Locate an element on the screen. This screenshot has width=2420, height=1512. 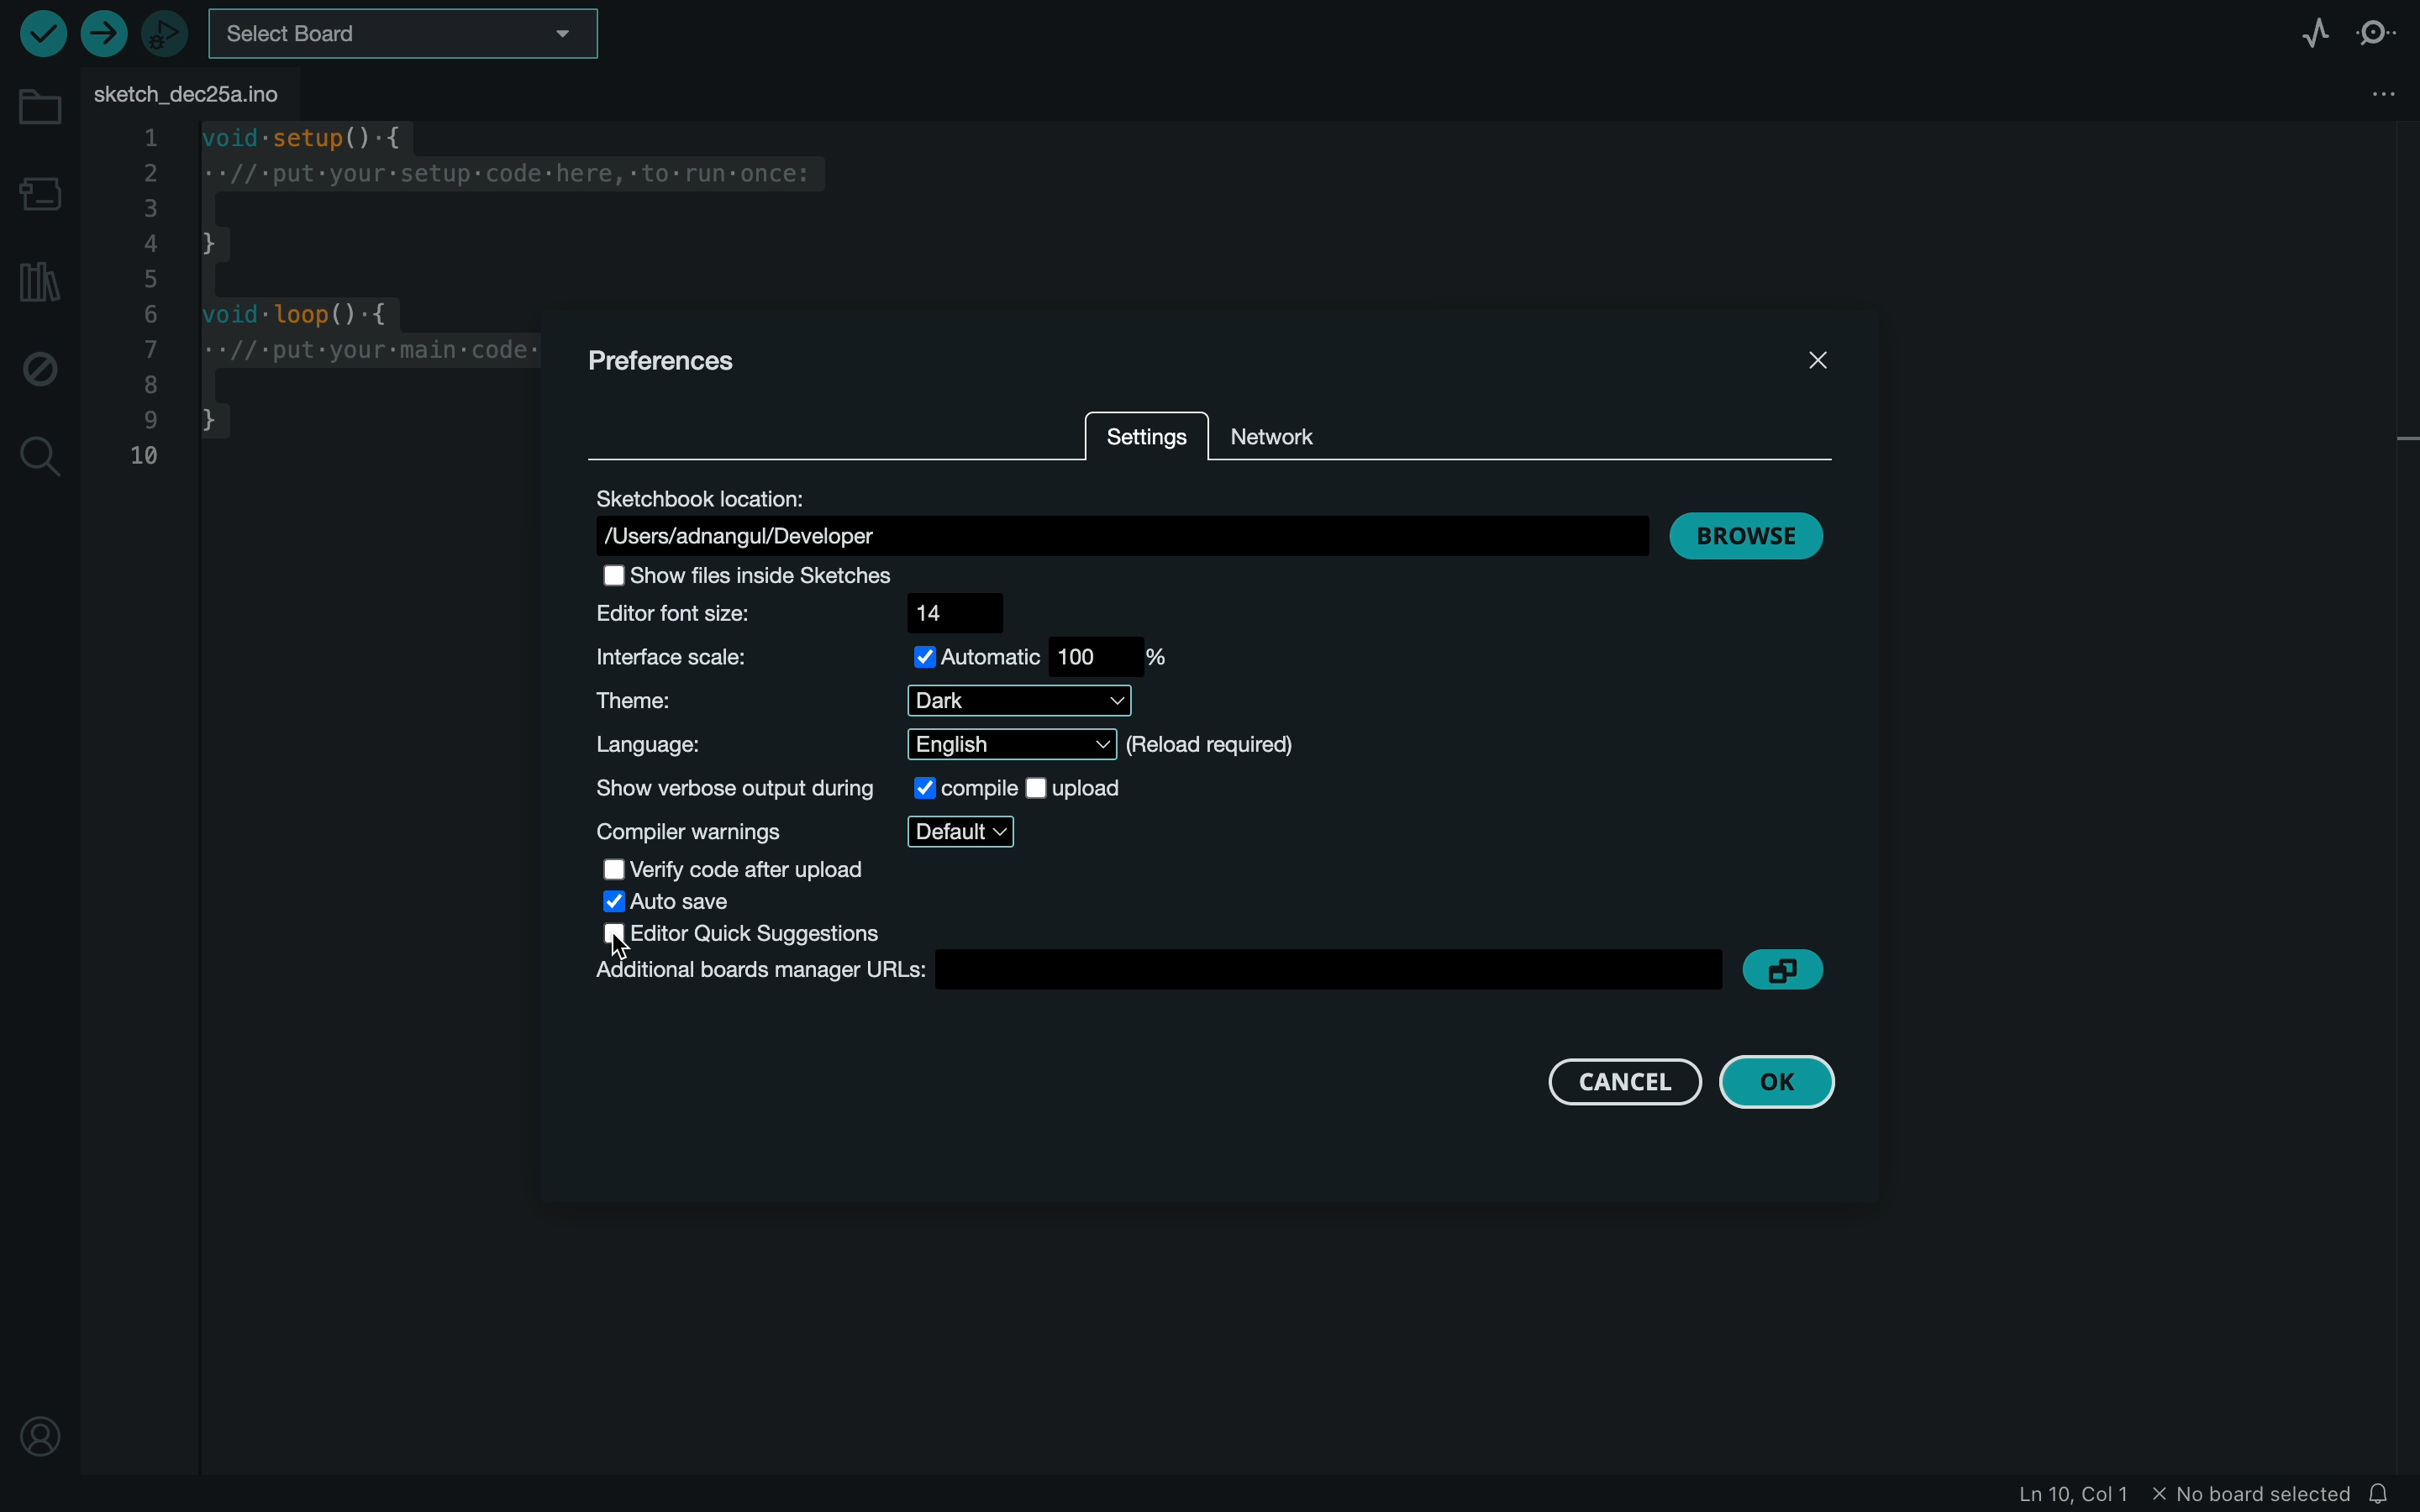
cancel is located at coordinates (1601, 1079).